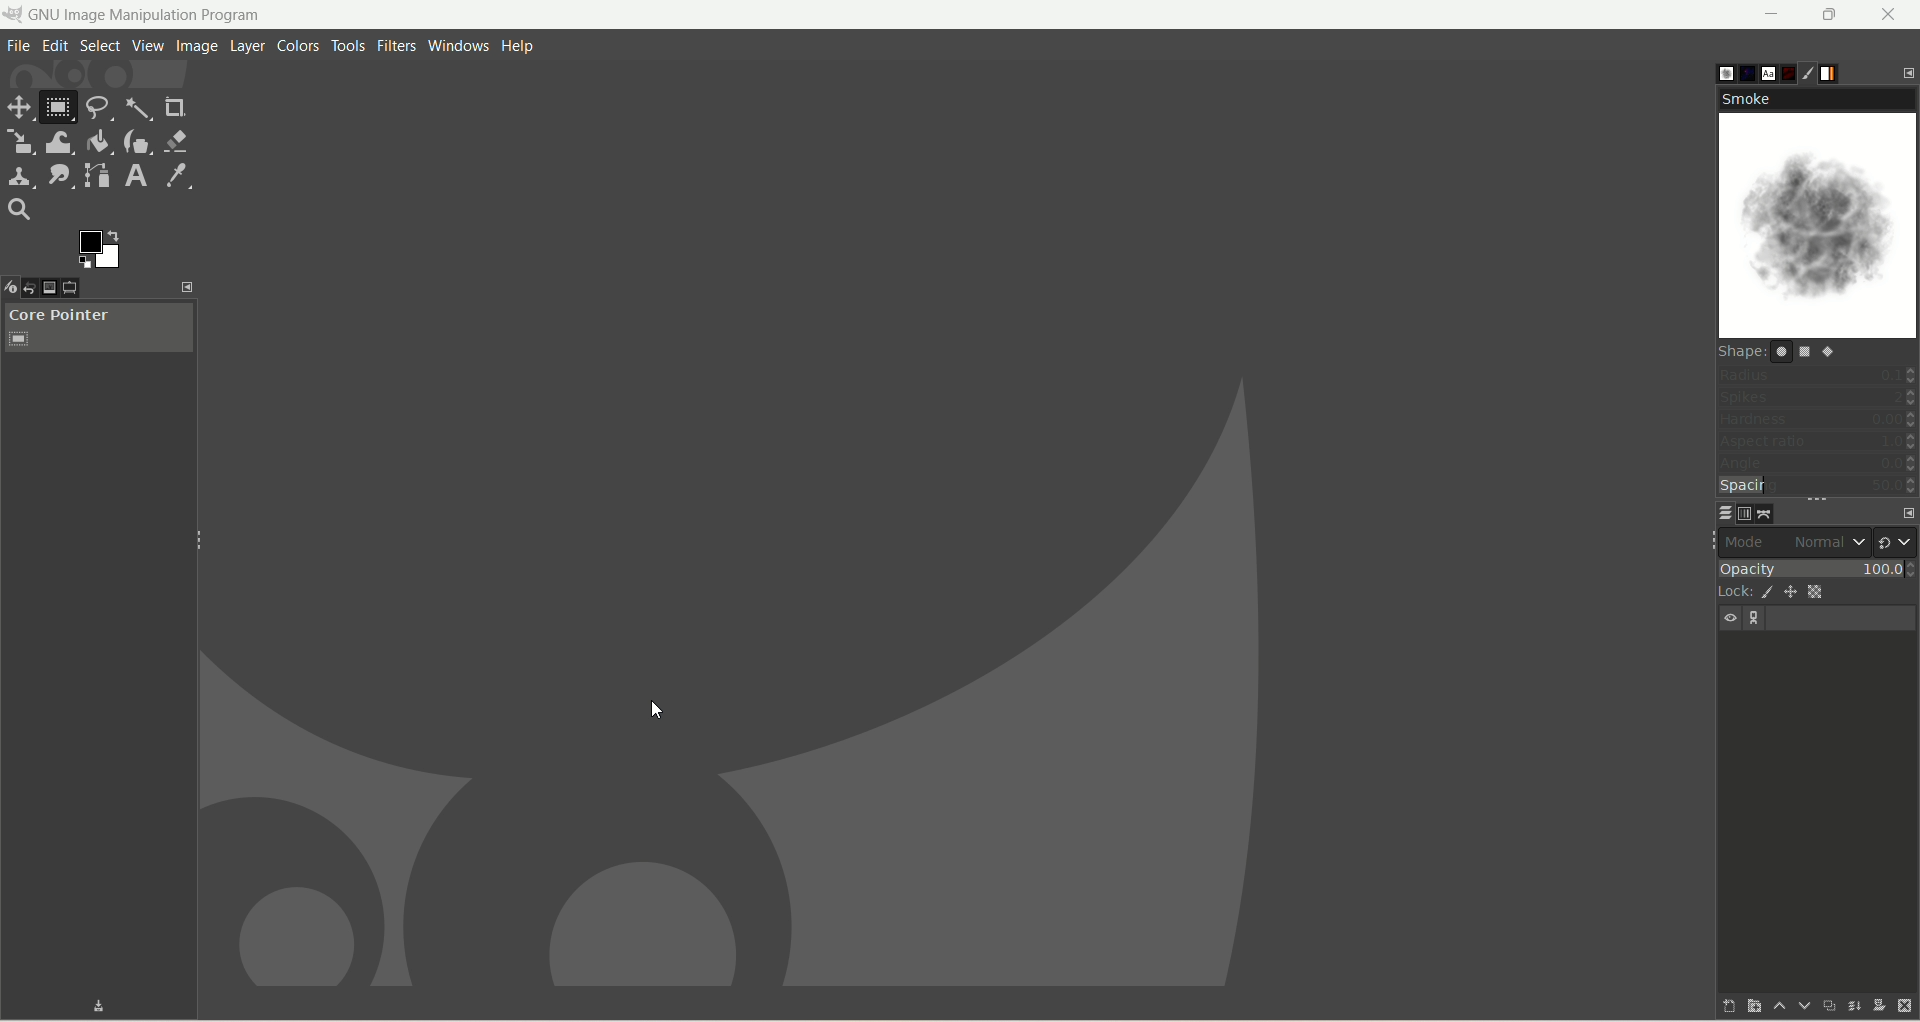 This screenshot has height=1022, width=1920. I want to click on paths tool, so click(95, 175).